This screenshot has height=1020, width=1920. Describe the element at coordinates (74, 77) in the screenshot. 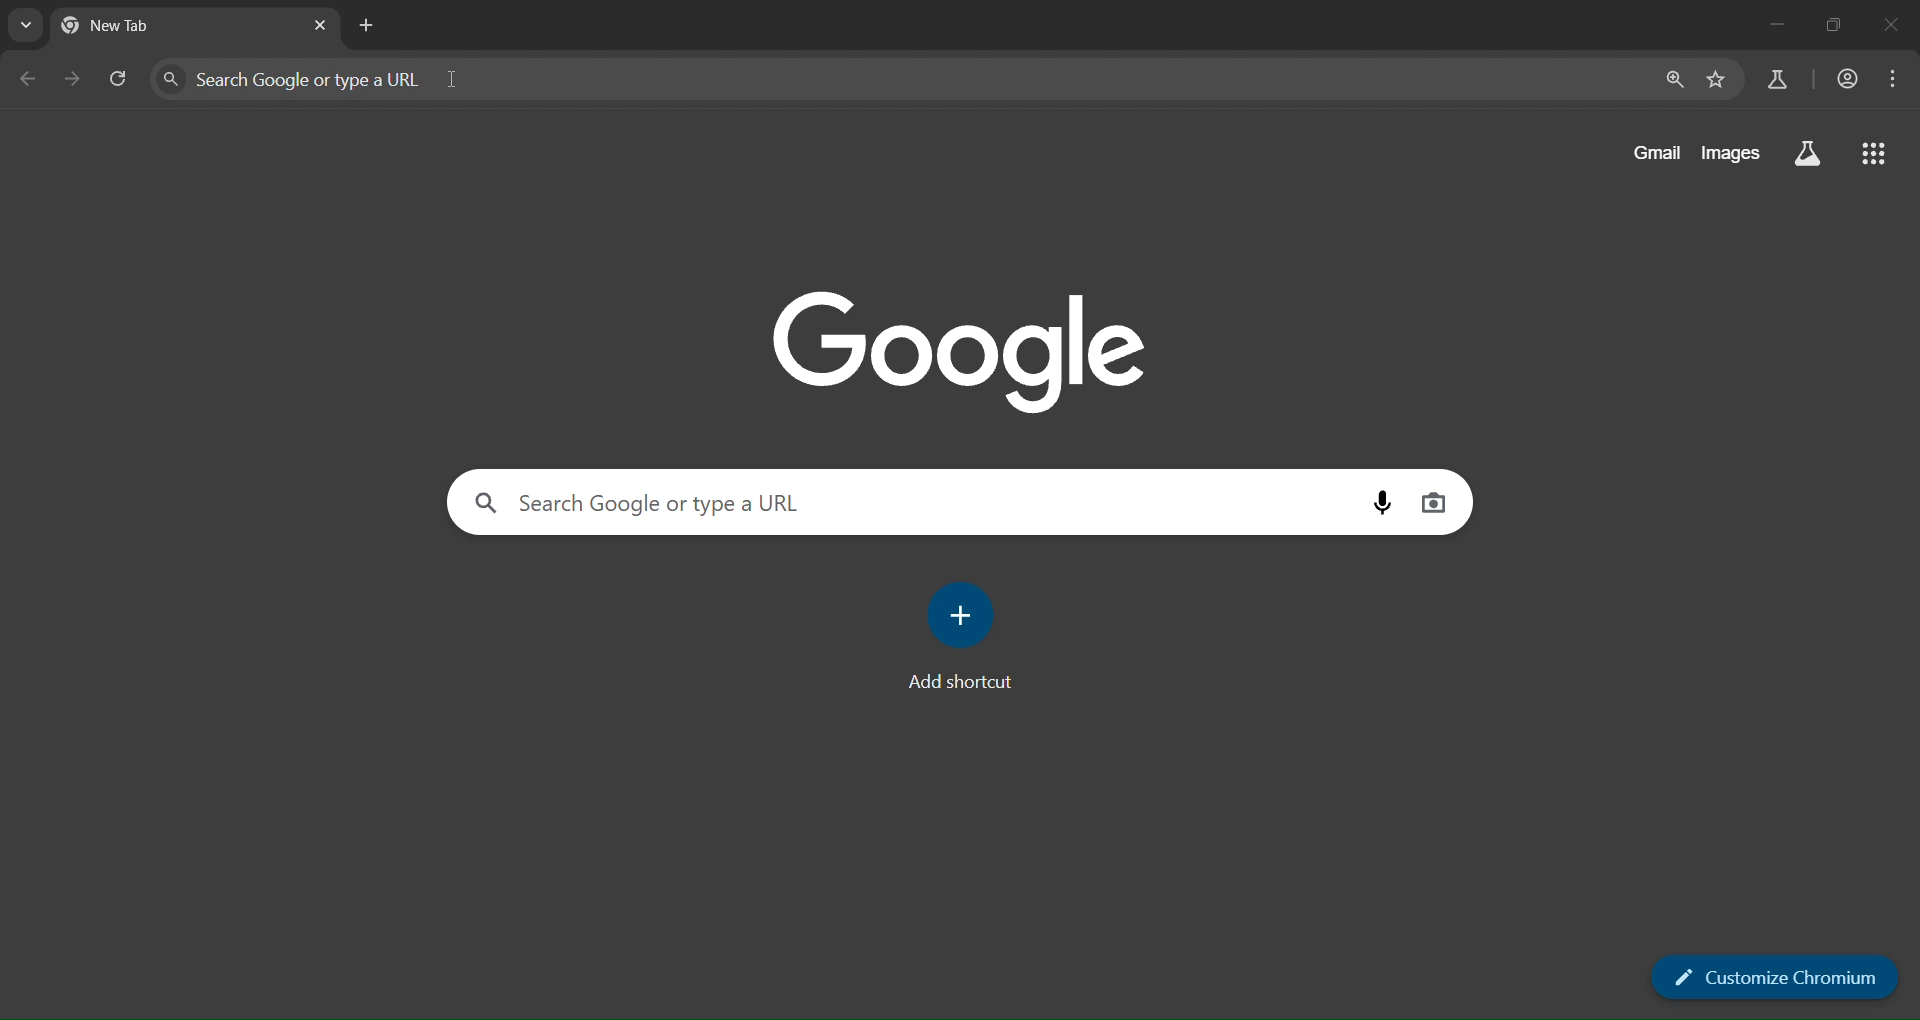

I see `go forward one page` at that location.